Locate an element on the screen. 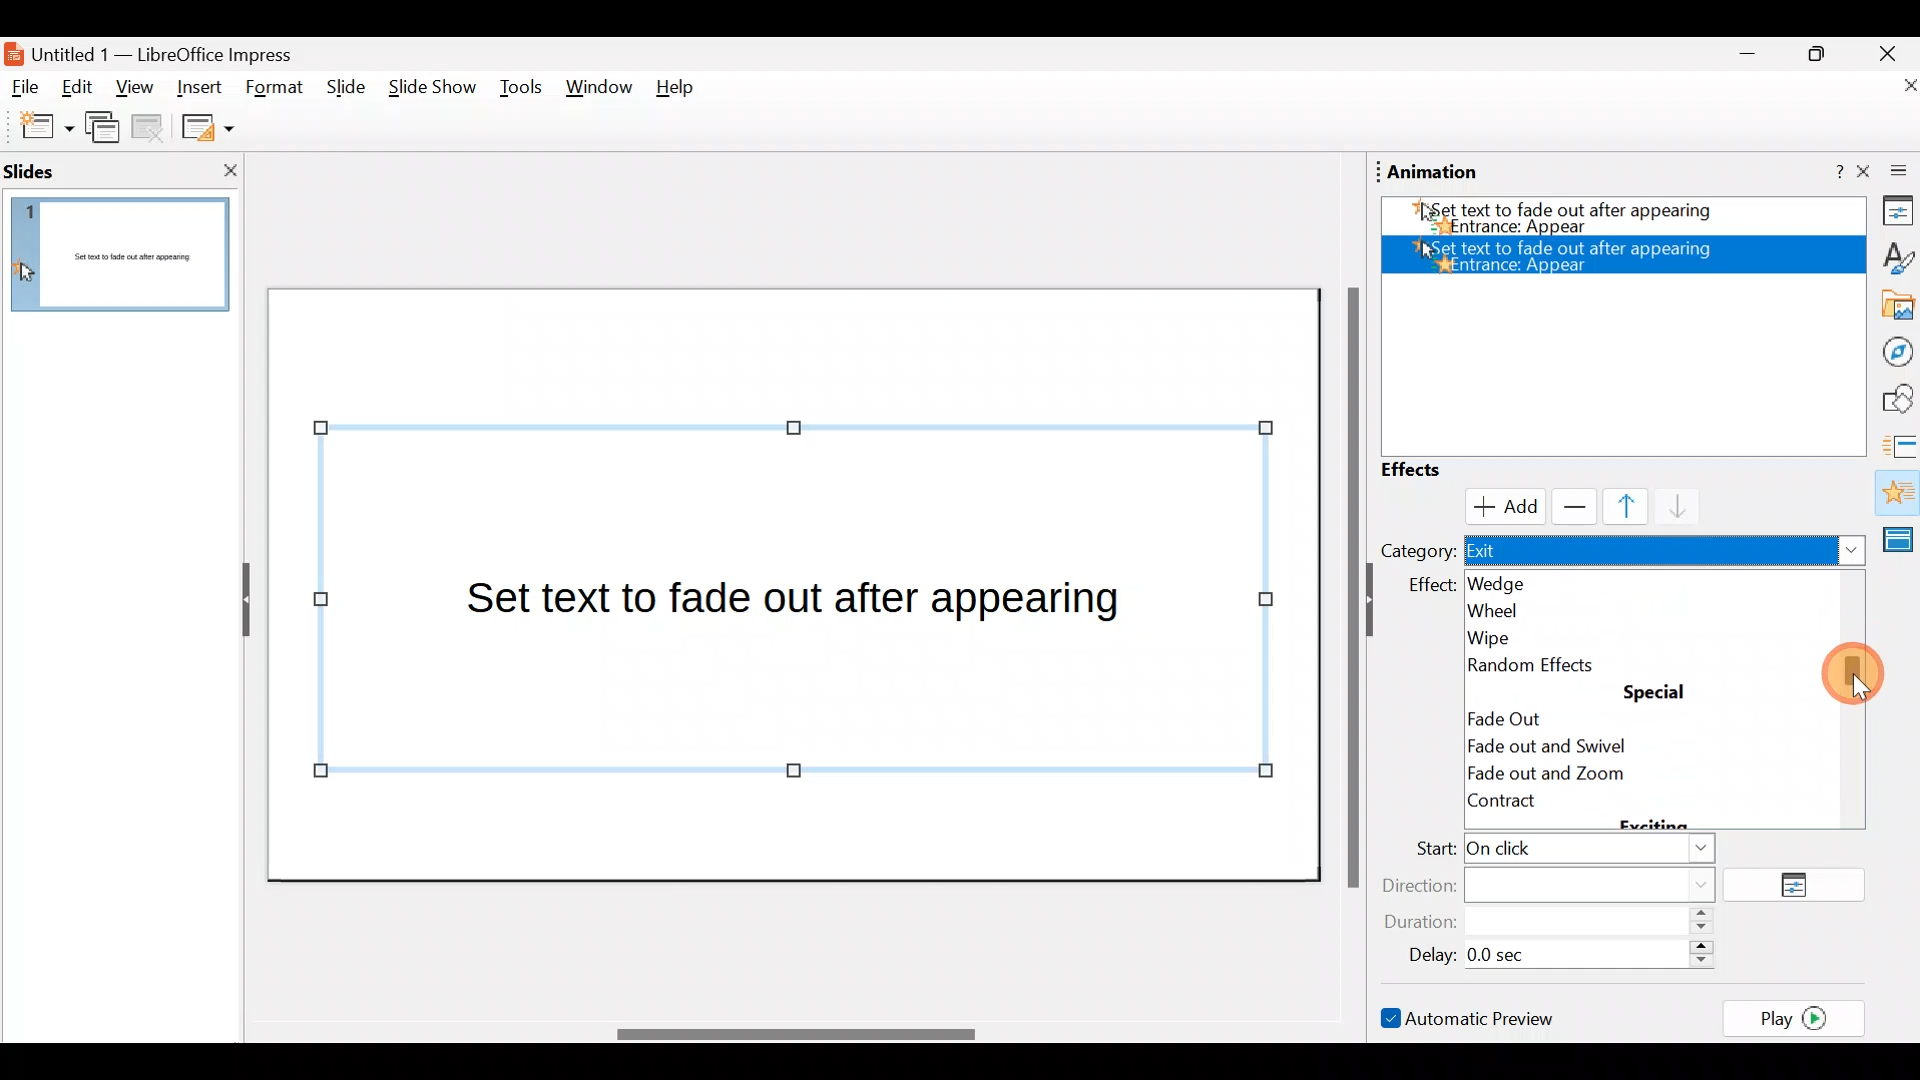  Category is located at coordinates (1417, 550).